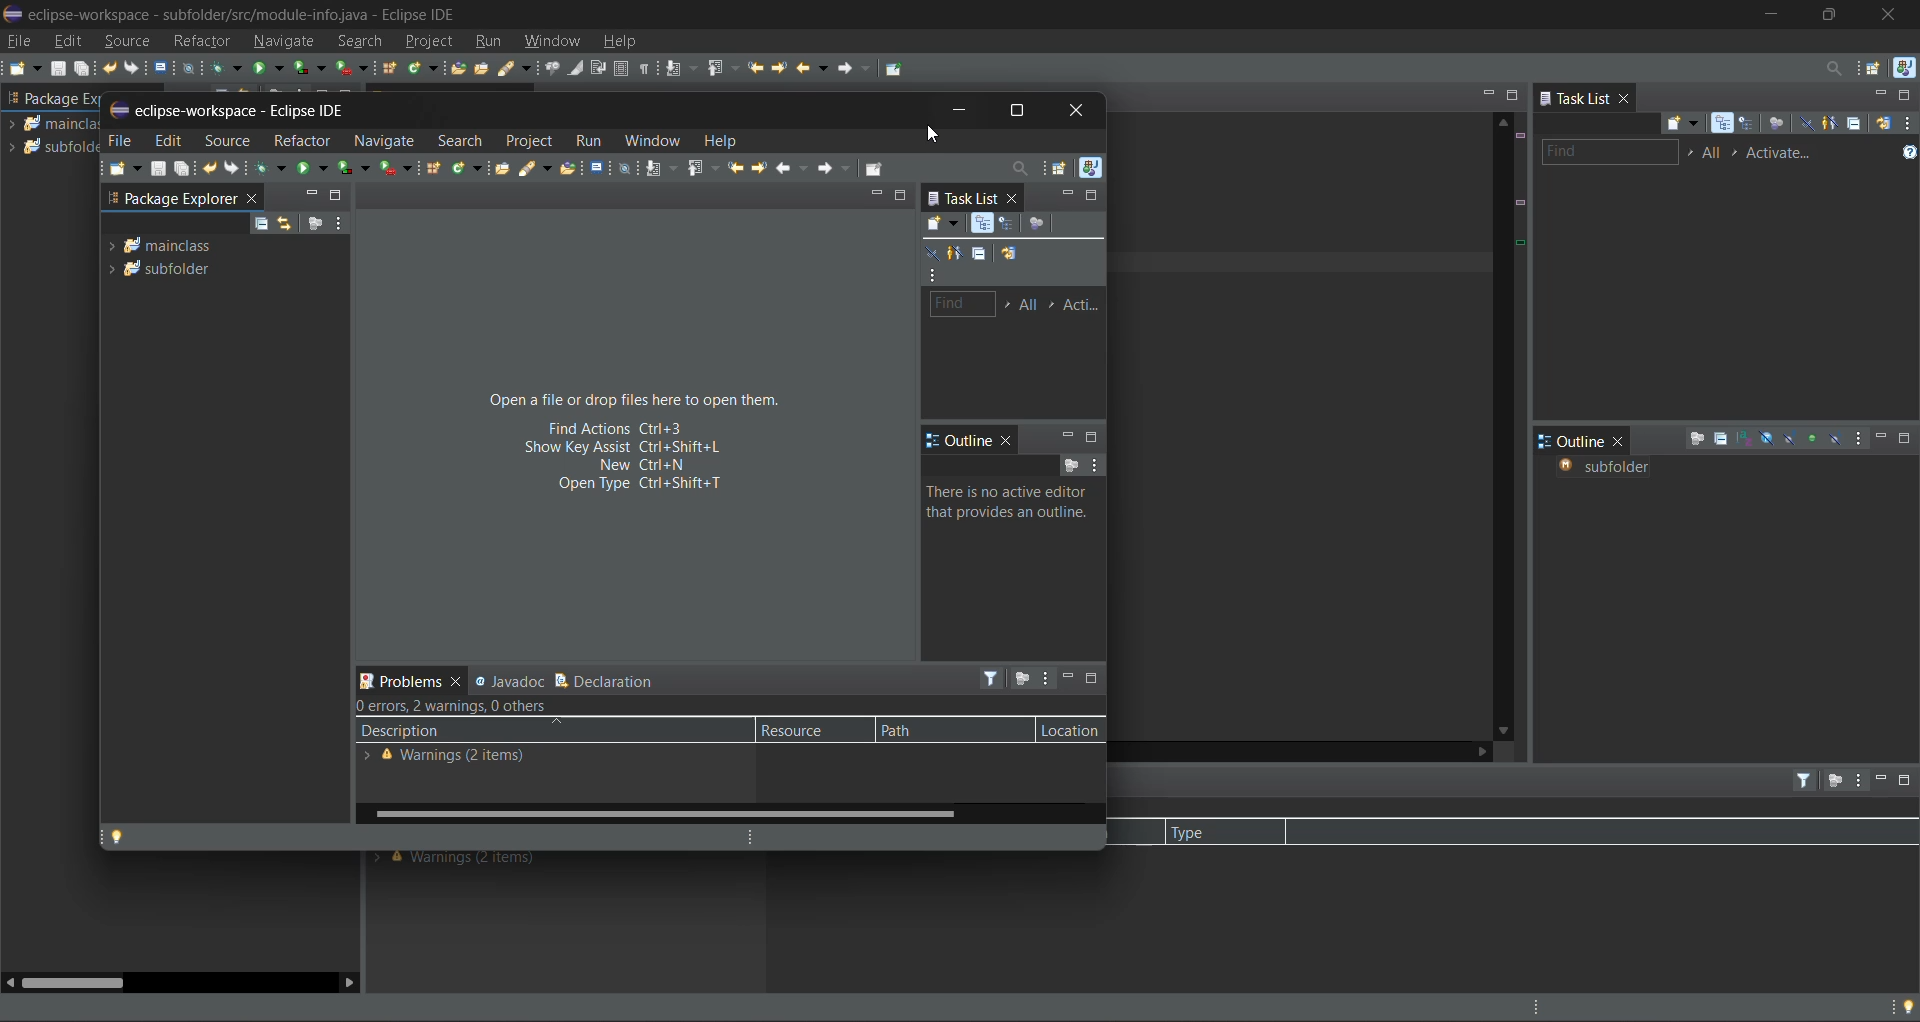  What do you see at coordinates (1812, 437) in the screenshot?
I see `hide non public members` at bounding box center [1812, 437].